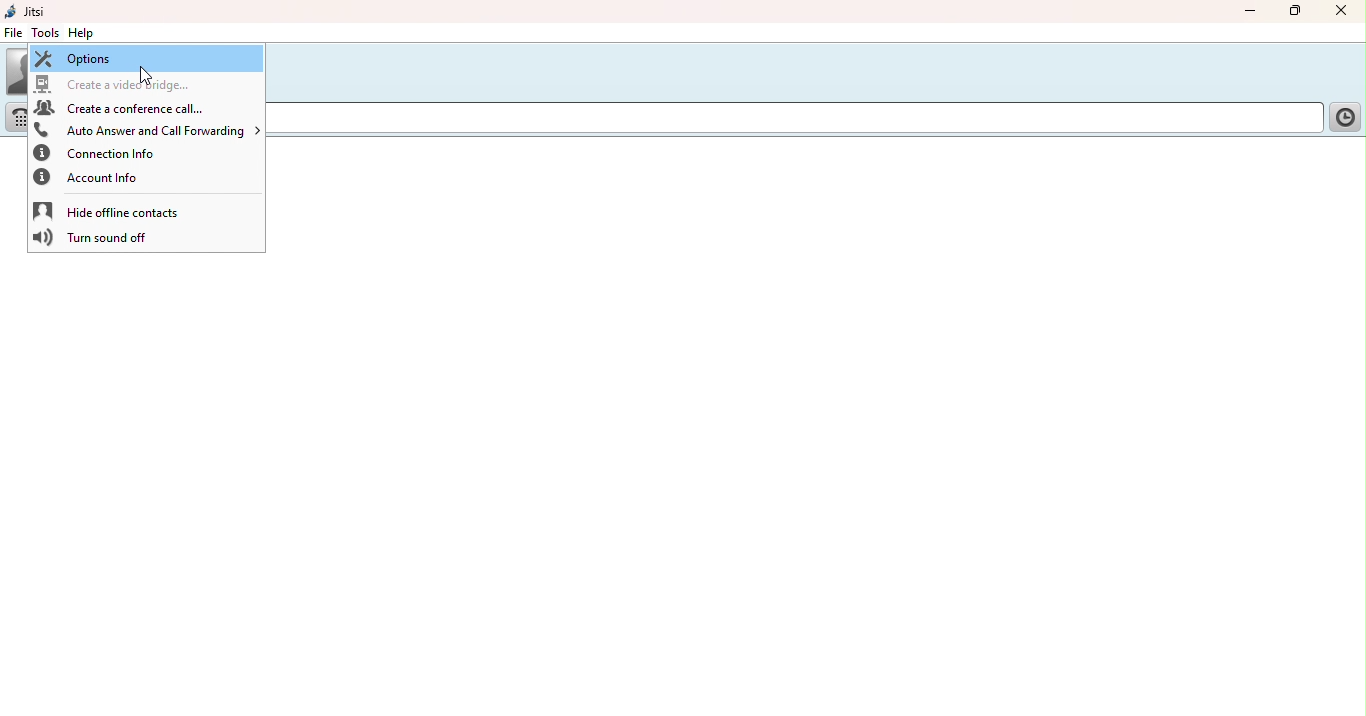 The height and width of the screenshot is (716, 1366). Describe the element at coordinates (1340, 12) in the screenshot. I see `Close` at that location.